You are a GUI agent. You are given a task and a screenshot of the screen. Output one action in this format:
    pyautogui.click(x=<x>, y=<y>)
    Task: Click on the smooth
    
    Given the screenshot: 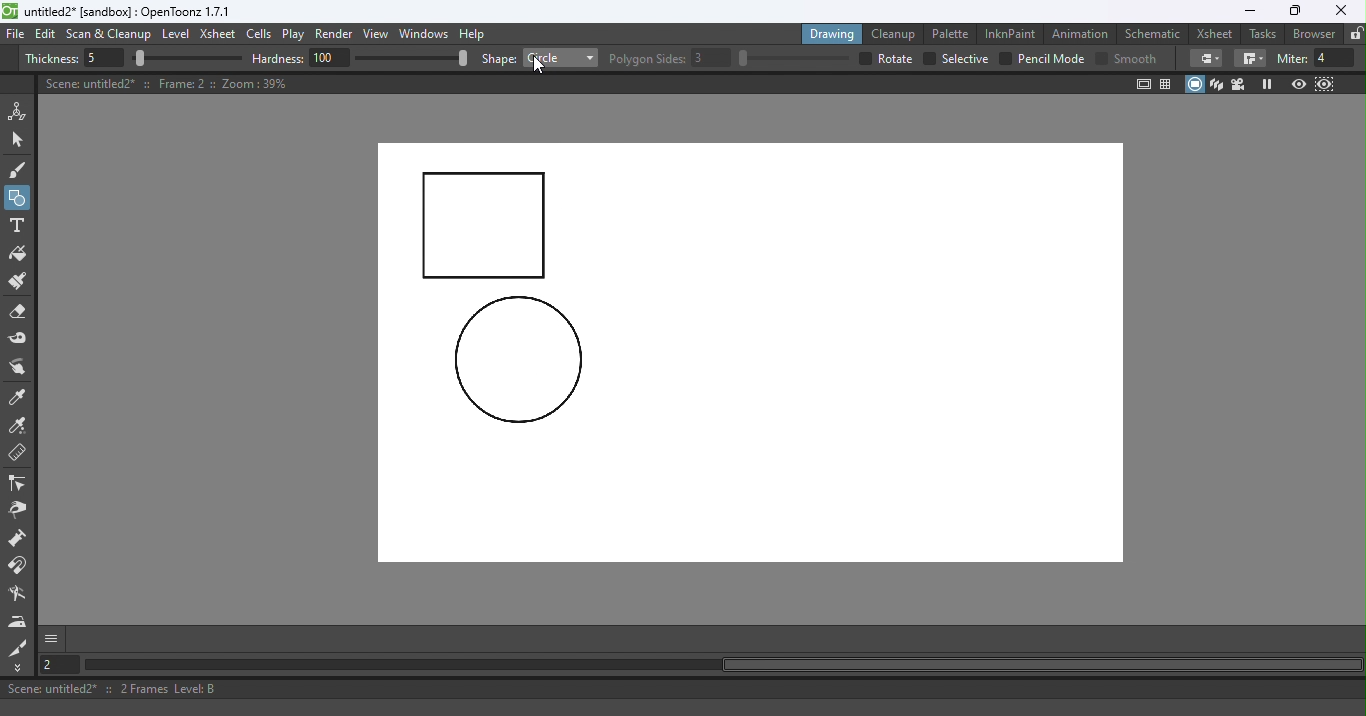 What is the action you would take?
    pyautogui.click(x=1138, y=58)
    